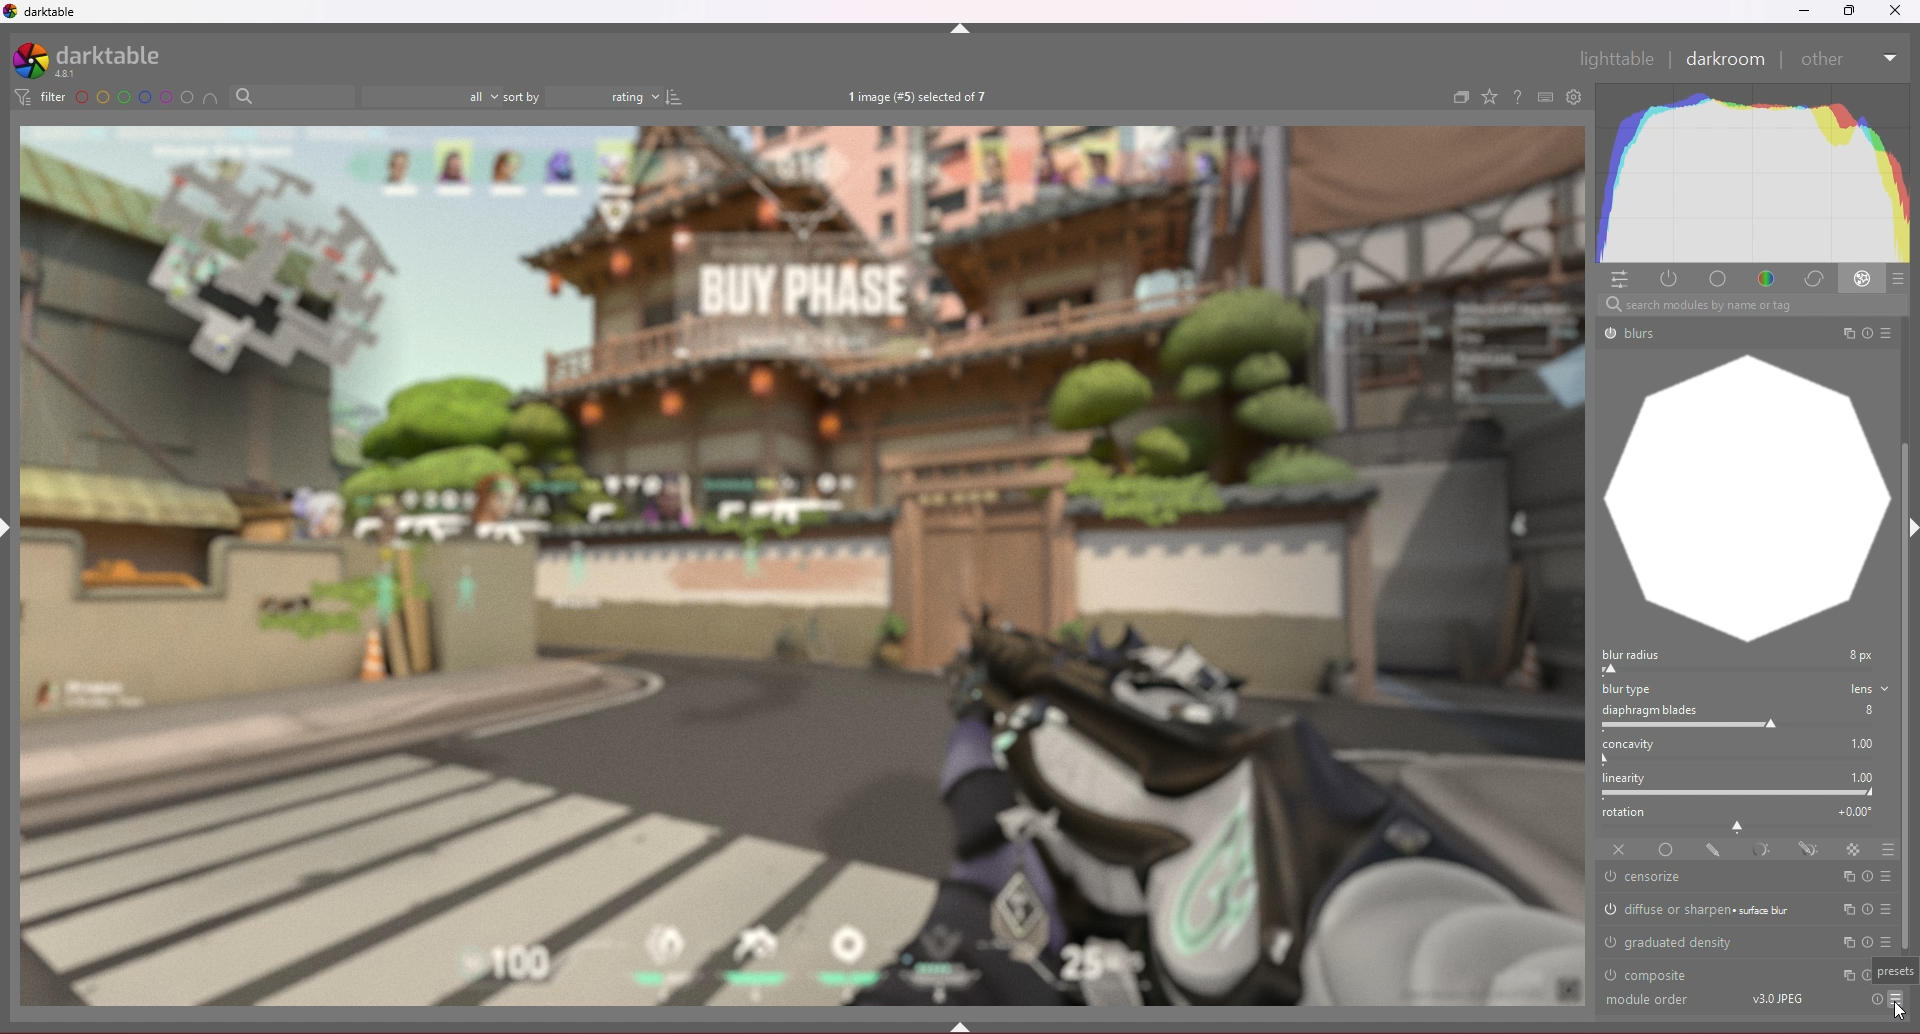 The width and height of the screenshot is (1920, 1034). What do you see at coordinates (50, 11) in the screenshot?
I see `darktable` at bounding box center [50, 11].